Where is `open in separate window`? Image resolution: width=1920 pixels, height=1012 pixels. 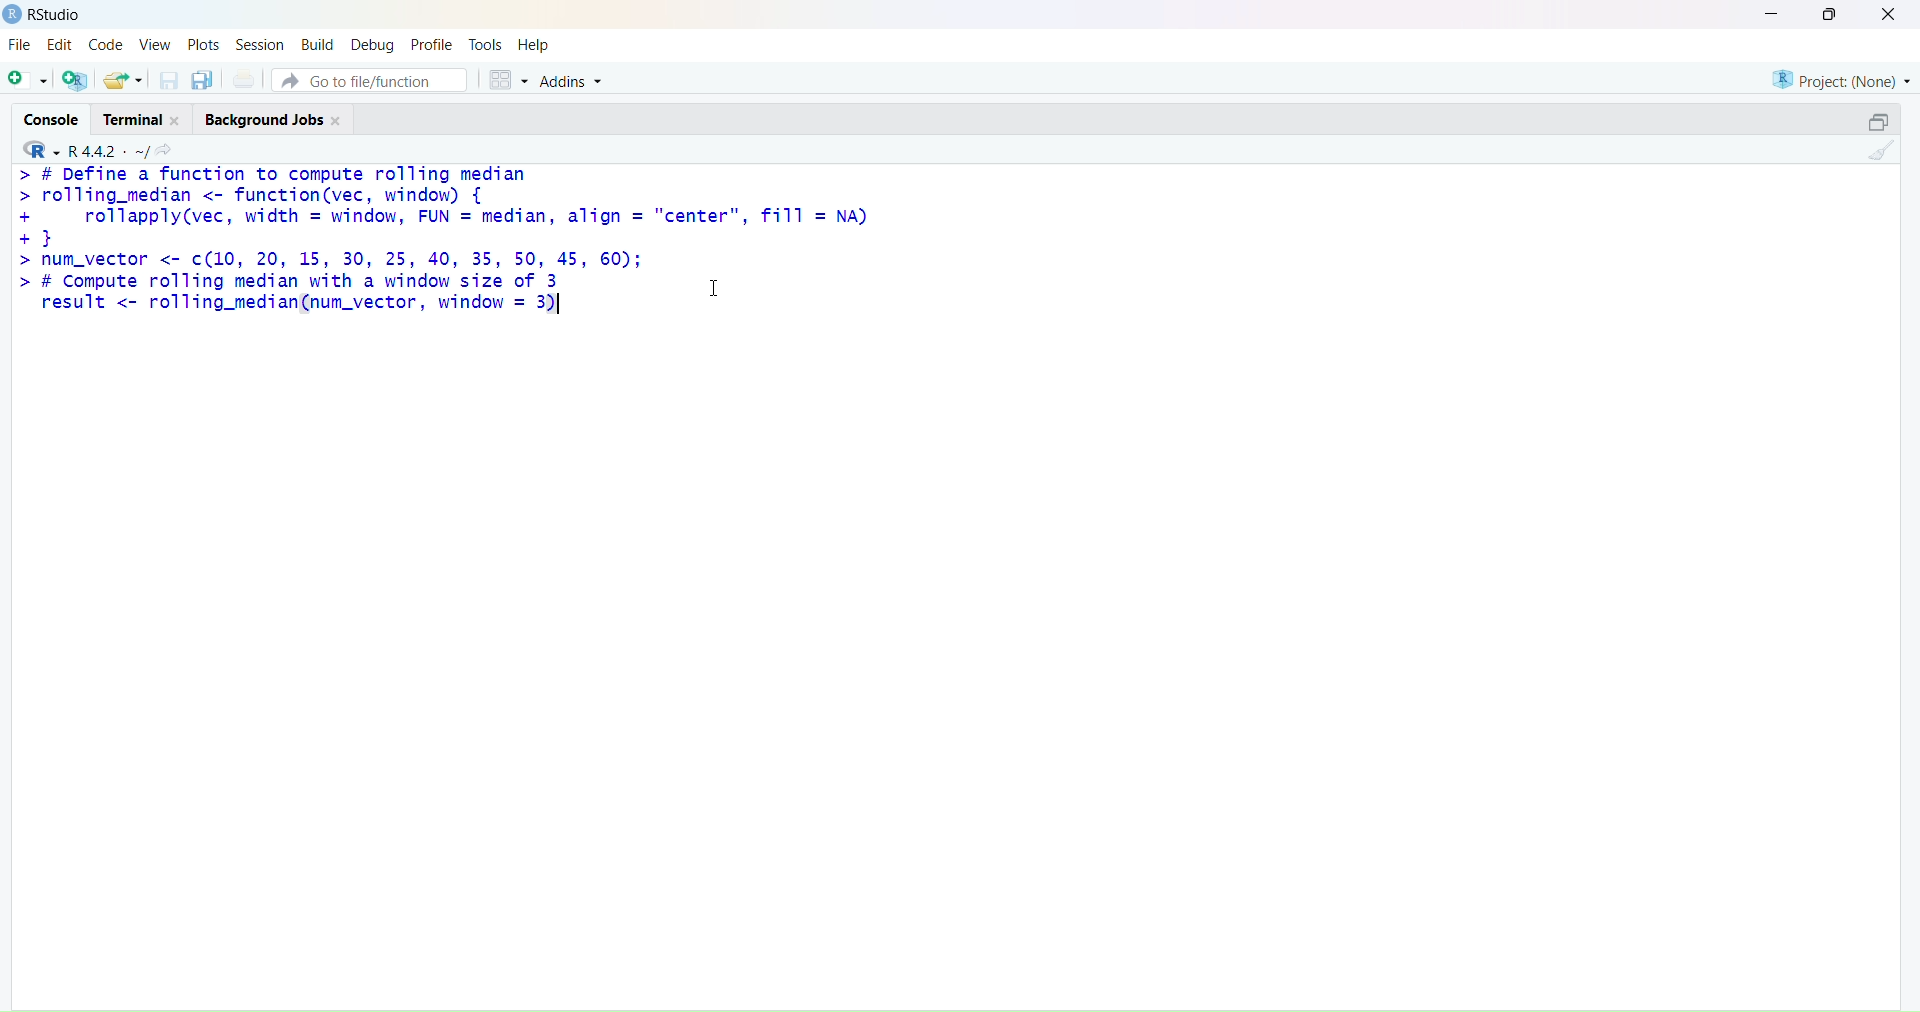
open in separate window is located at coordinates (1878, 122).